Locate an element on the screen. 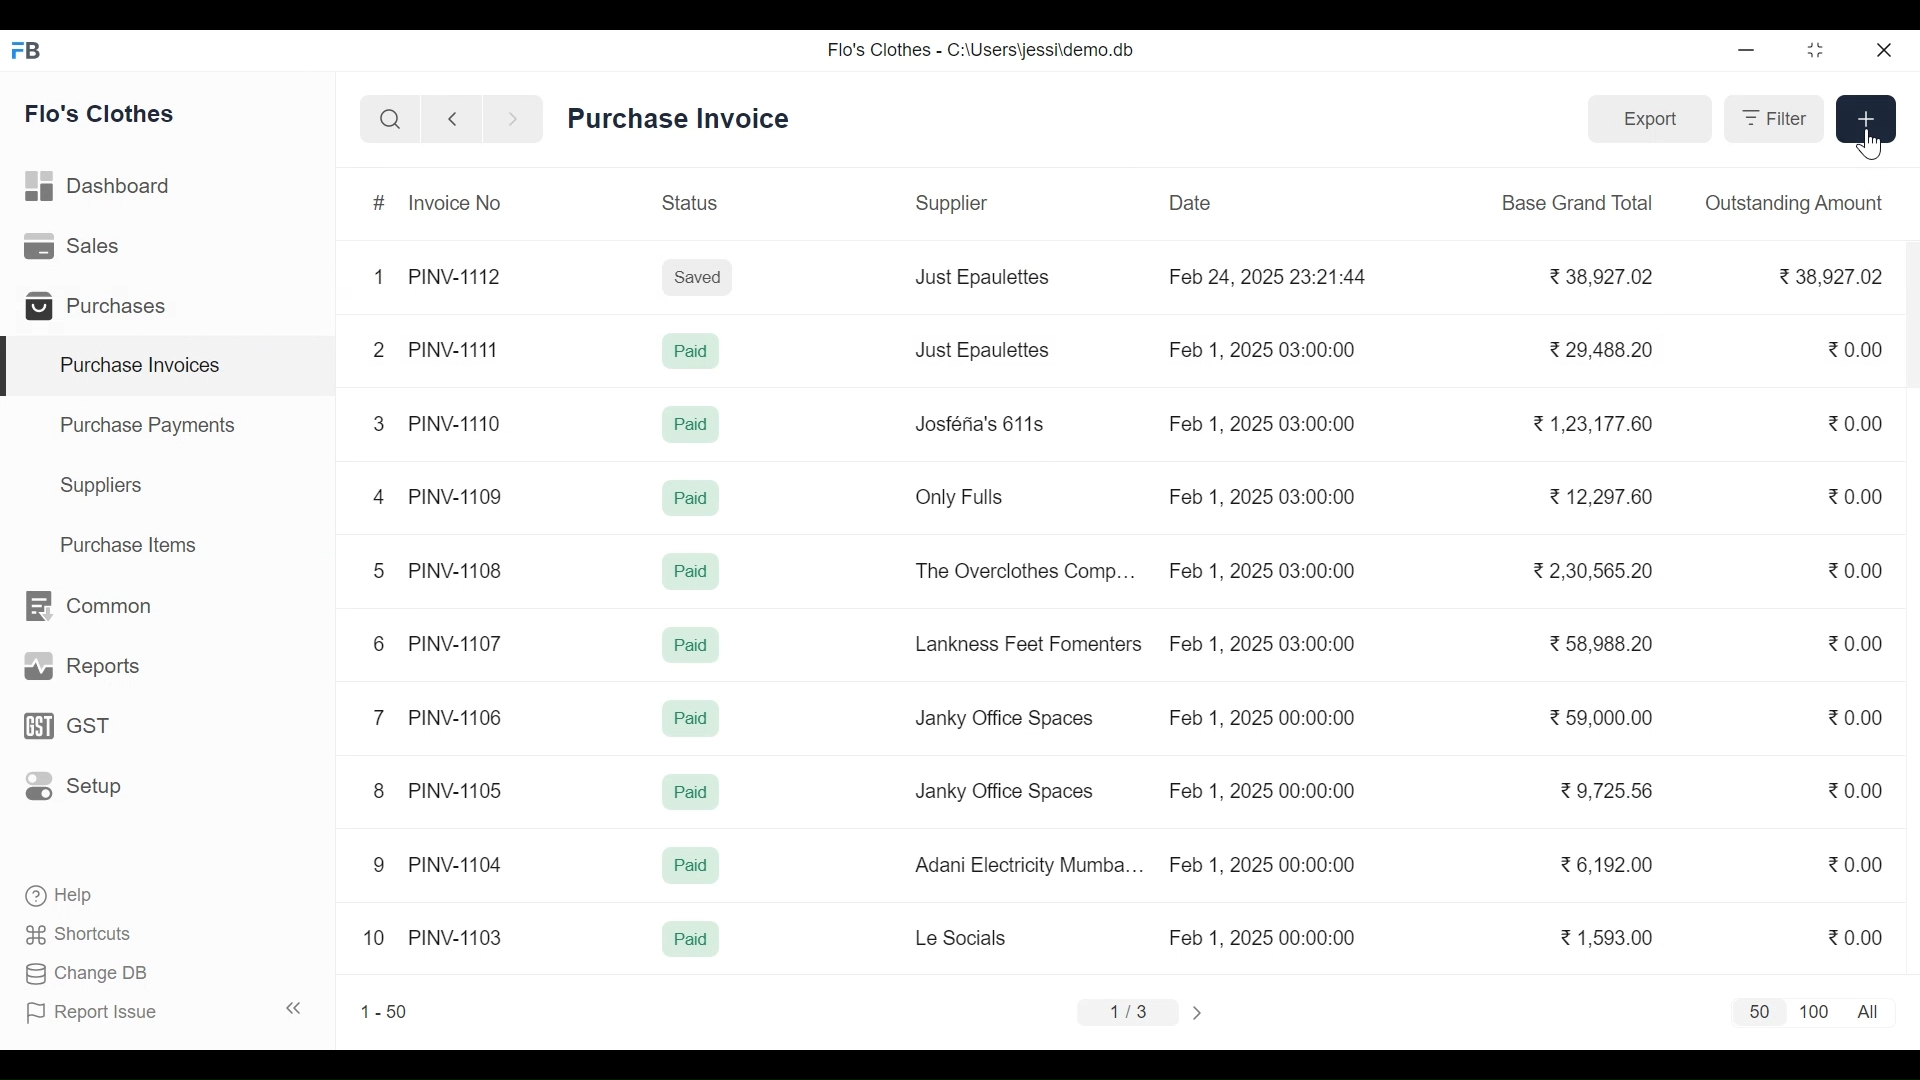 The width and height of the screenshot is (1920, 1080). 0.00 is located at coordinates (1854, 938).